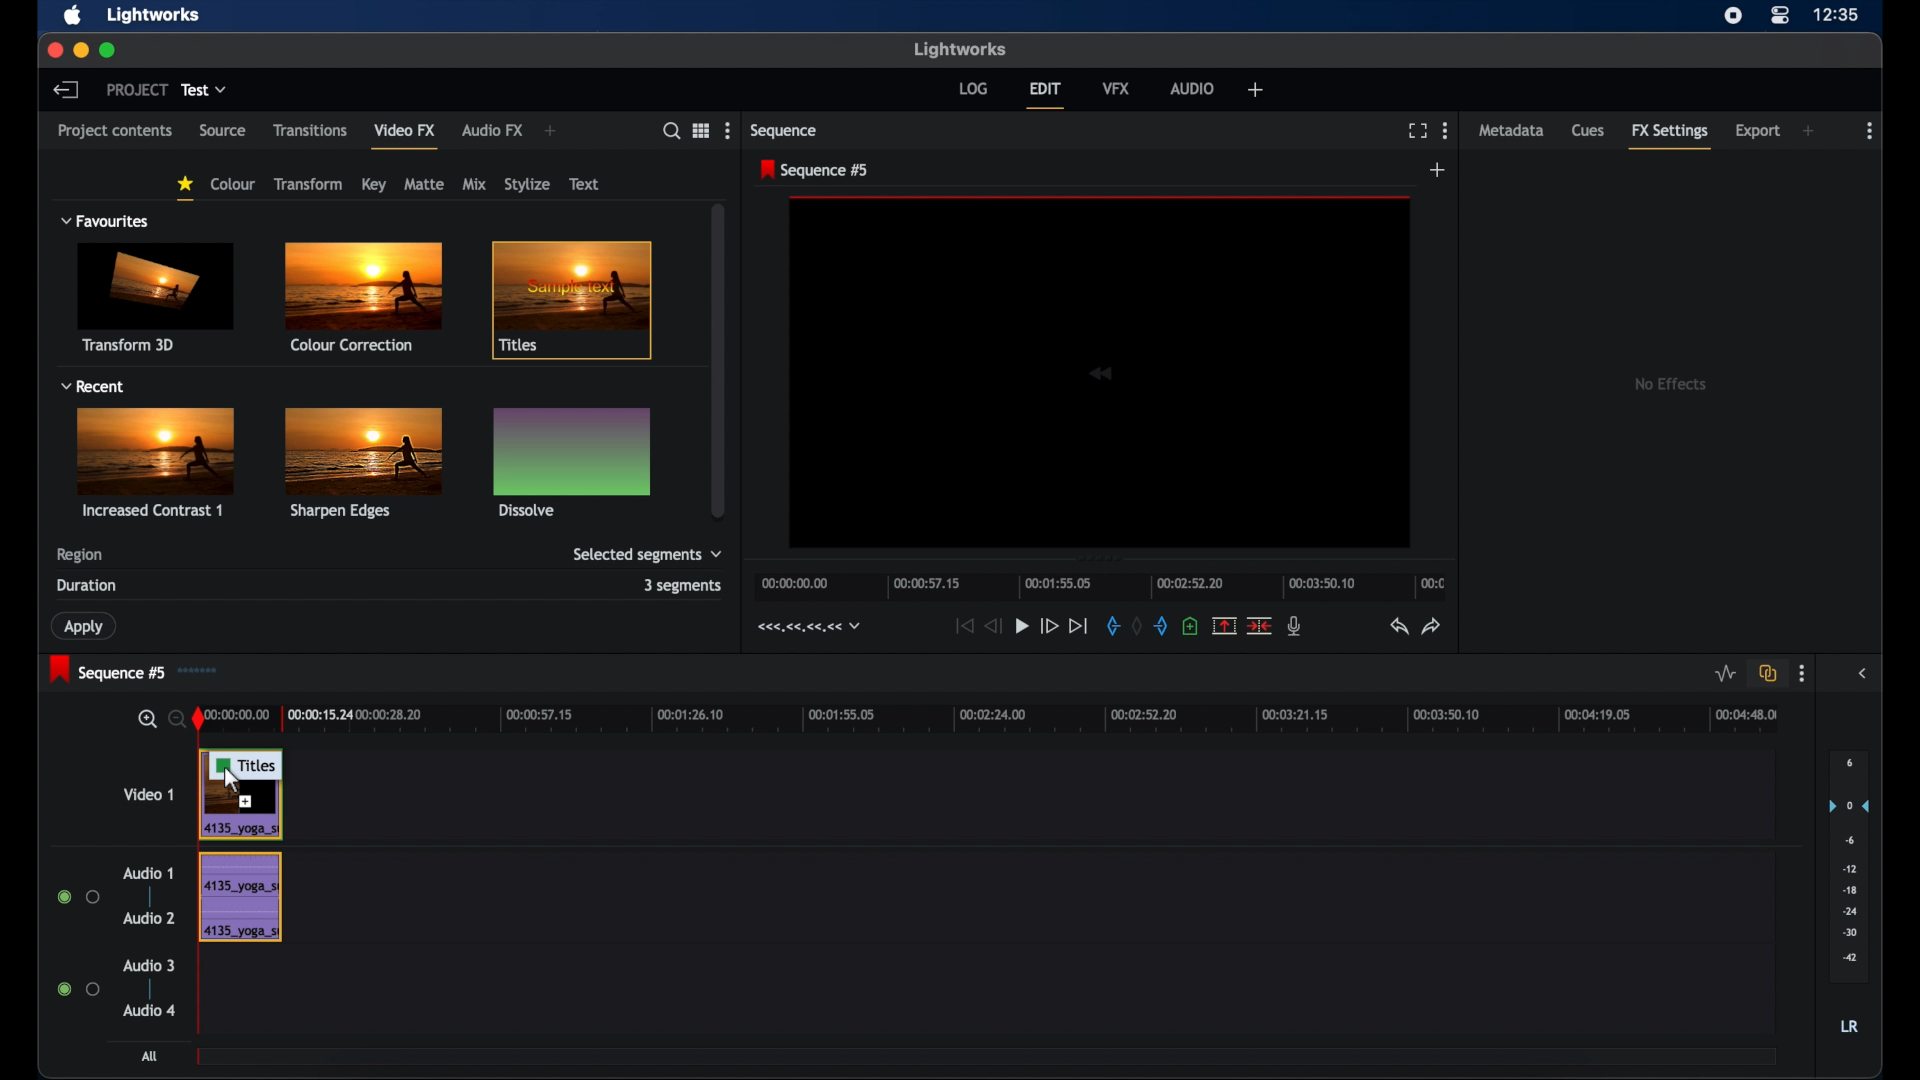 This screenshot has width=1920, height=1080. What do you see at coordinates (148, 874) in the screenshot?
I see `audio 1` at bounding box center [148, 874].